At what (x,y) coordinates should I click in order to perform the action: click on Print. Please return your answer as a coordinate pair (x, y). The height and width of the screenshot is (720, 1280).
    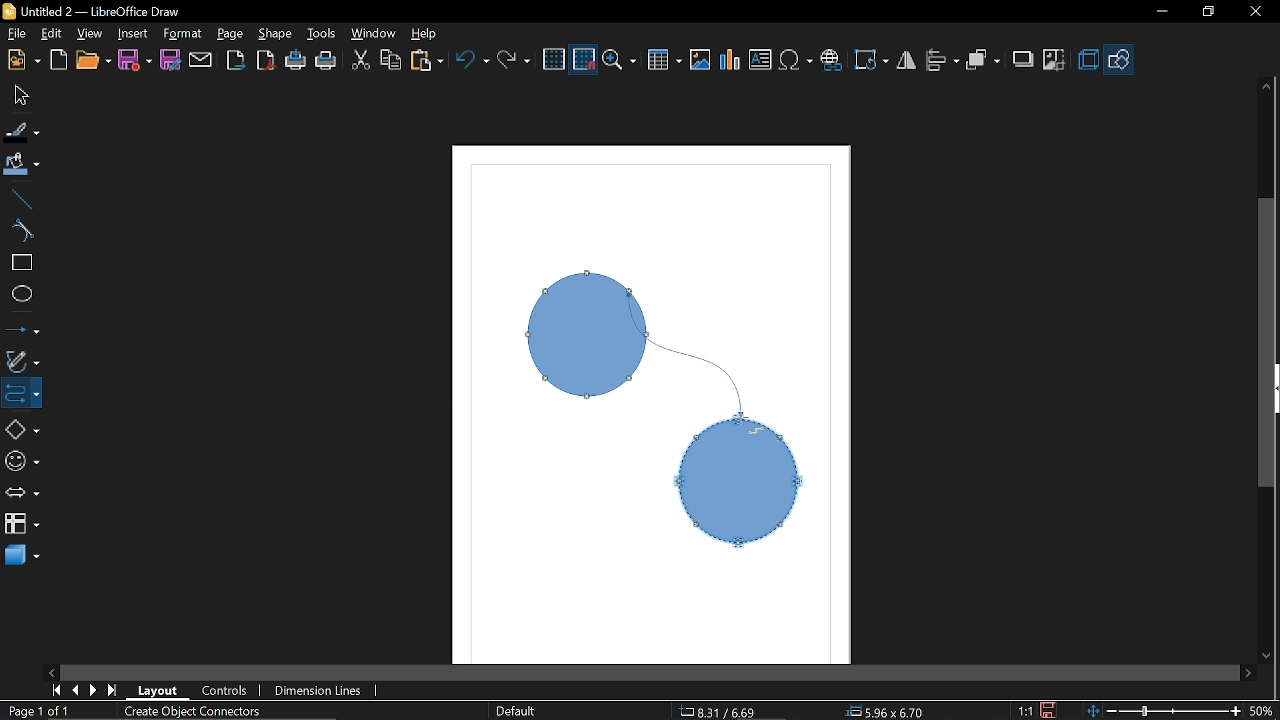
    Looking at the image, I should click on (326, 60).